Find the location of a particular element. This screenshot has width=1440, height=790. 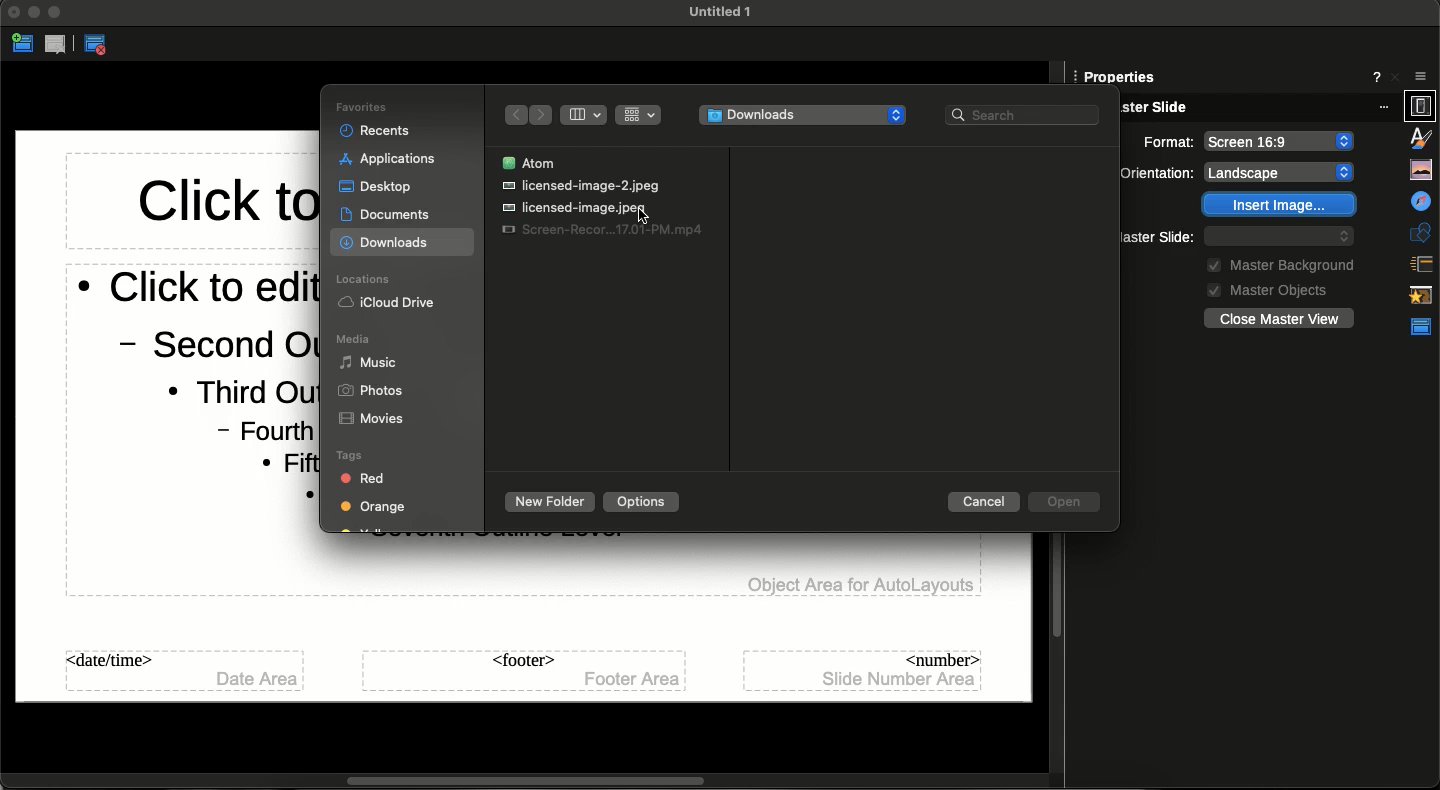

date/time  is located at coordinates (186, 669).